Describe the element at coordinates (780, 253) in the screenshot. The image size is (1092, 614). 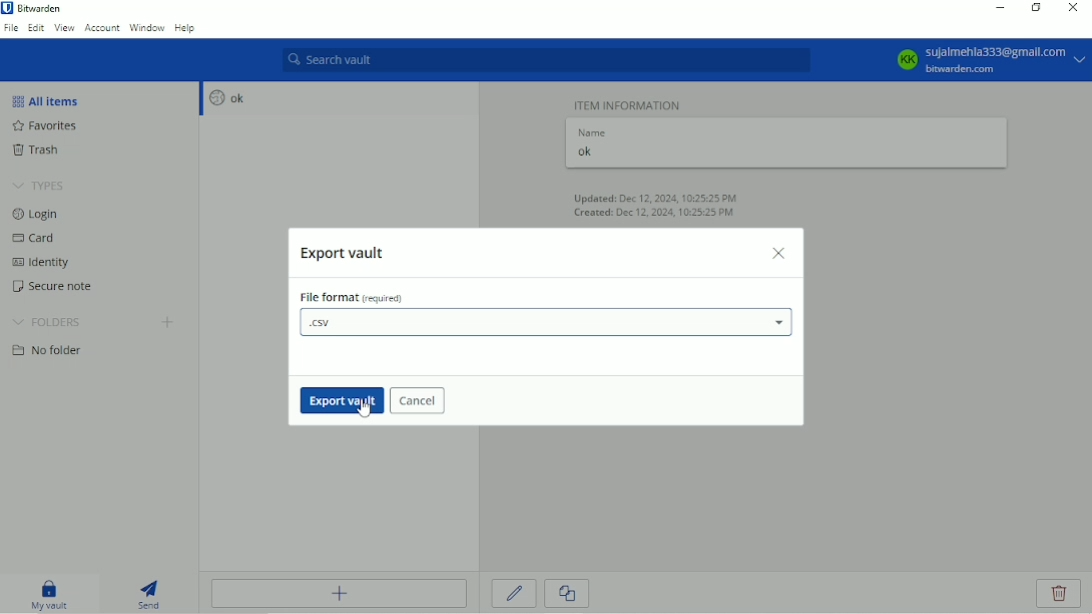
I see `Close` at that location.